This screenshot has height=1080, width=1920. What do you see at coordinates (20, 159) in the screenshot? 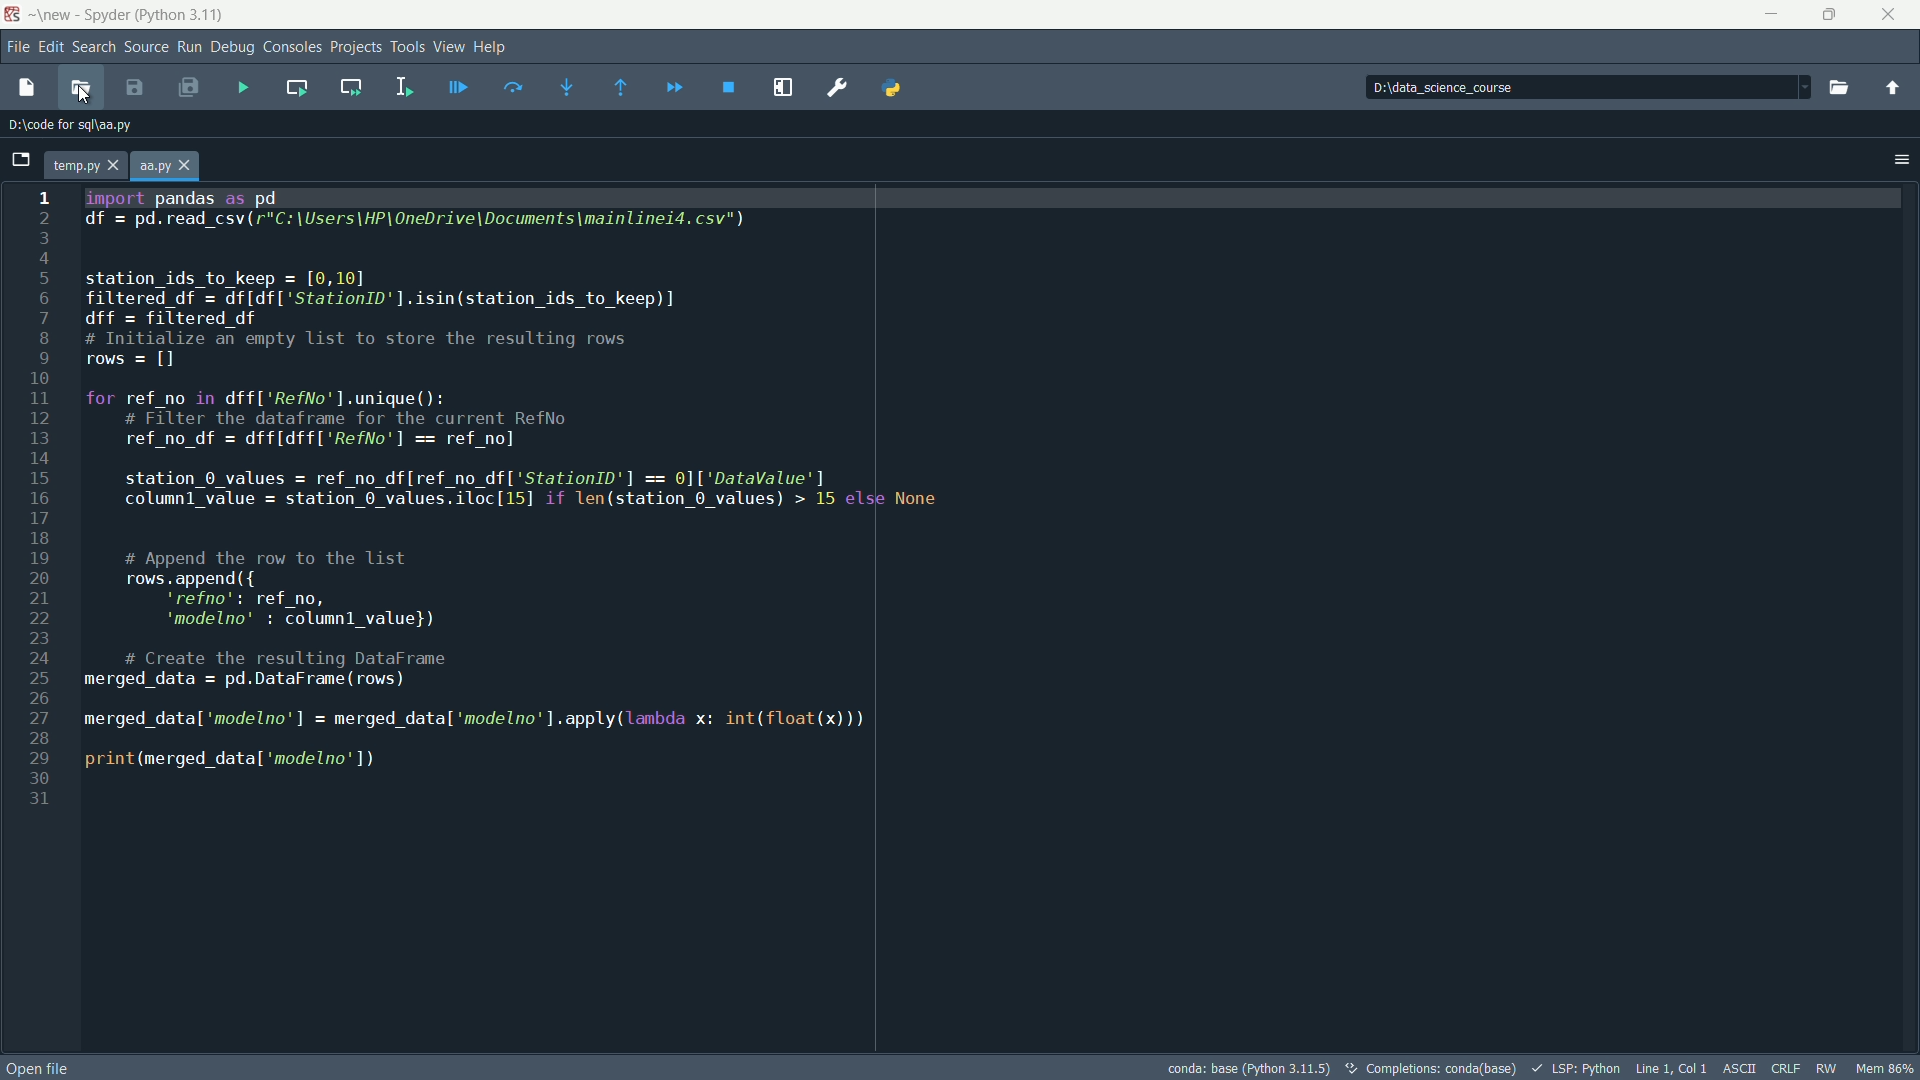
I see `browse tab` at bounding box center [20, 159].